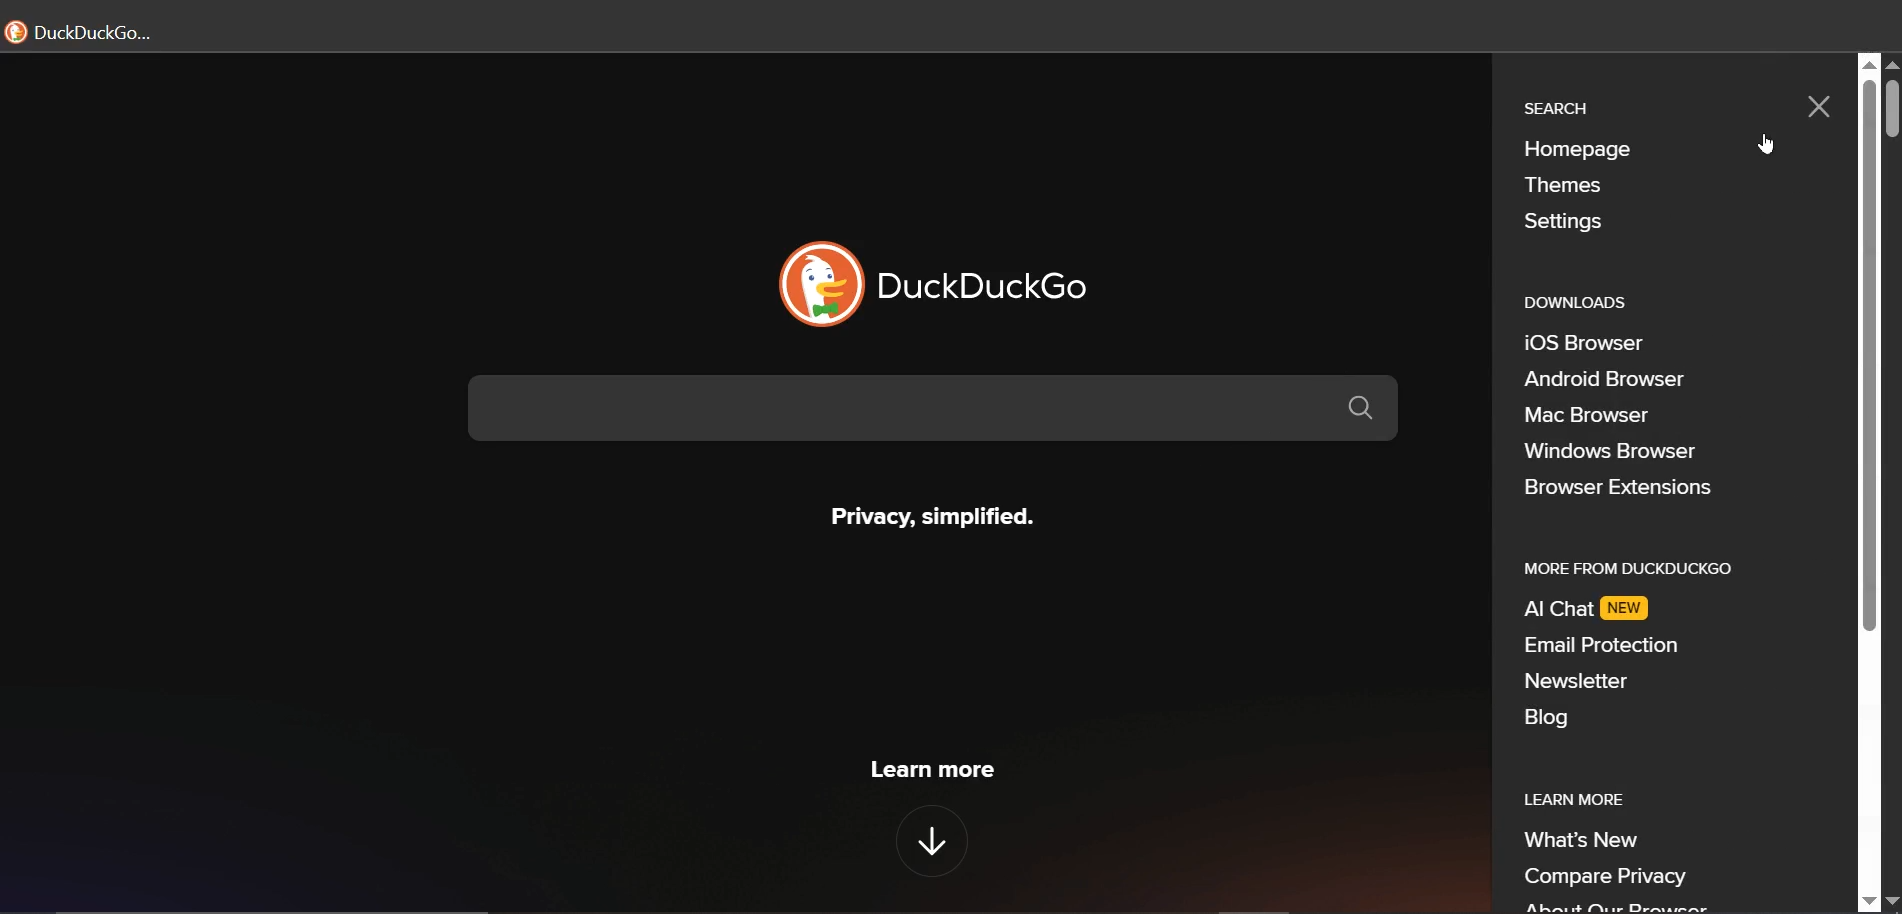 Image resolution: width=1902 pixels, height=914 pixels. What do you see at coordinates (1580, 342) in the screenshot?
I see `iOS Browser` at bounding box center [1580, 342].